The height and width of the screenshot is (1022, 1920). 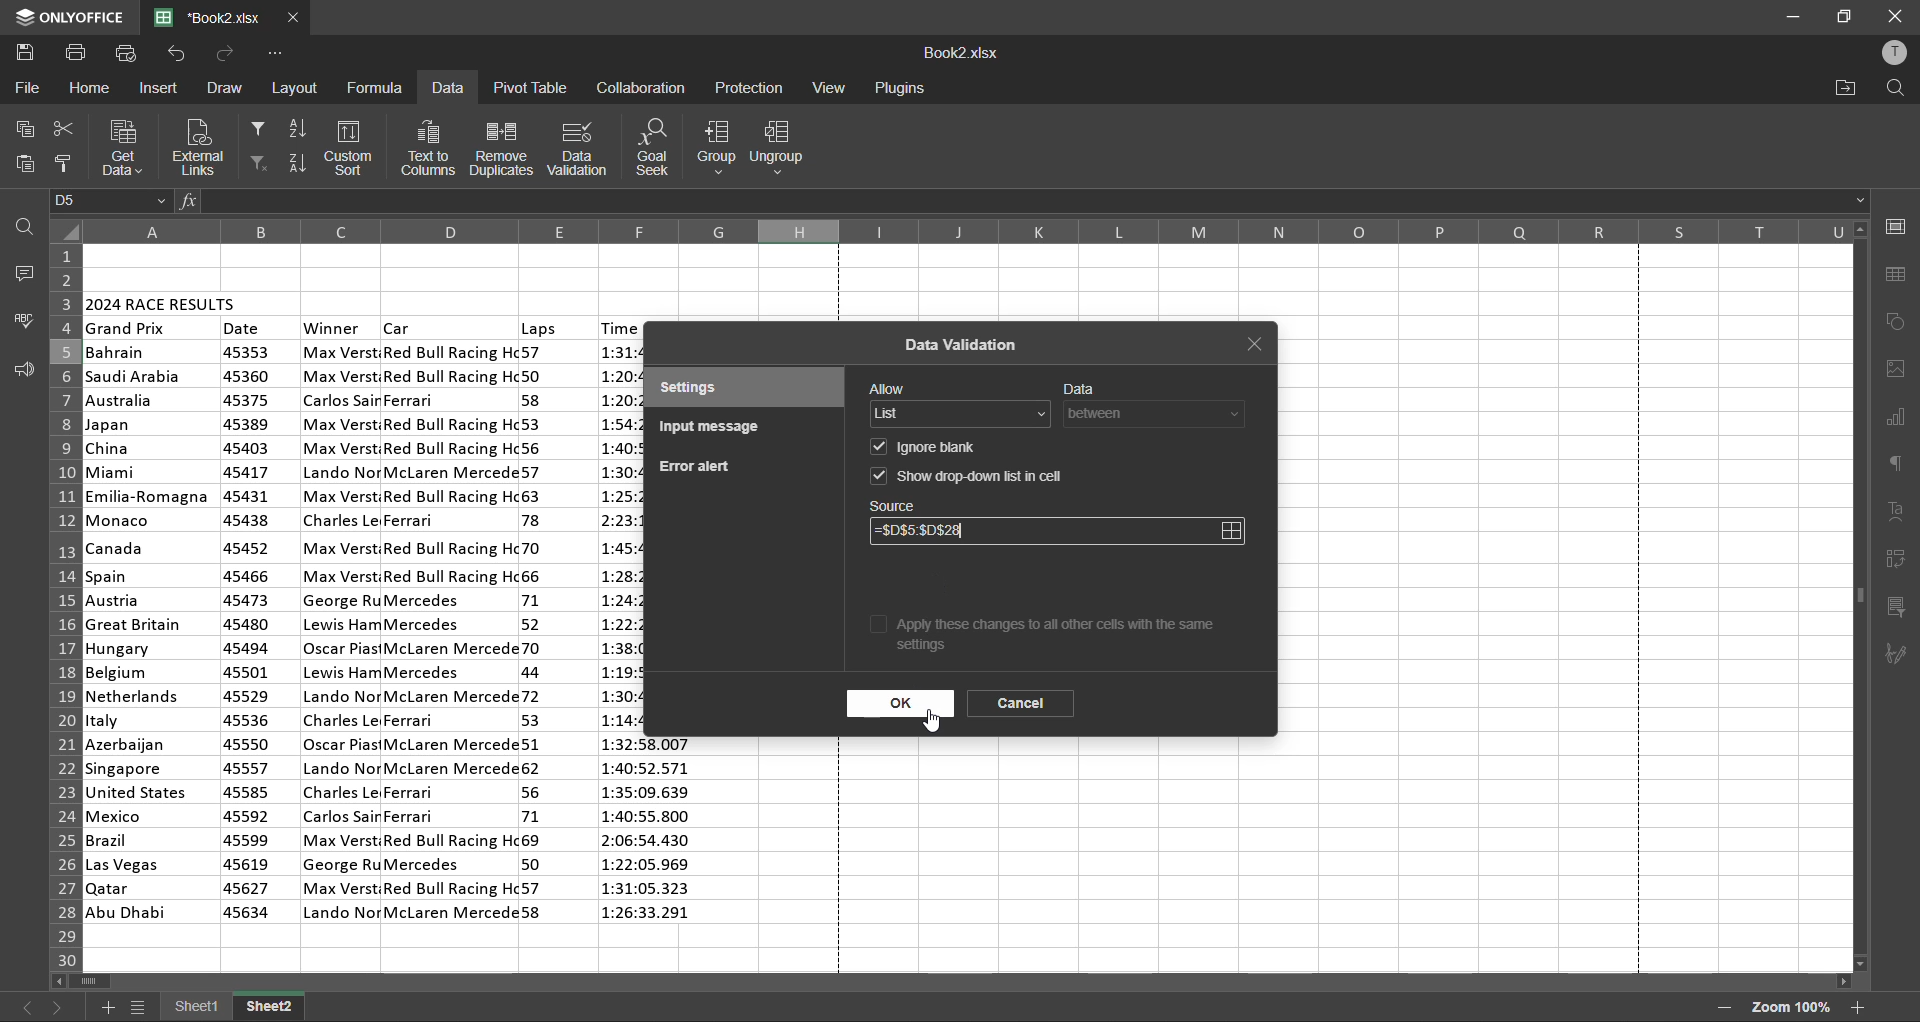 What do you see at coordinates (450, 631) in the screenshot?
I see `car` at bounding box center [450, 631].